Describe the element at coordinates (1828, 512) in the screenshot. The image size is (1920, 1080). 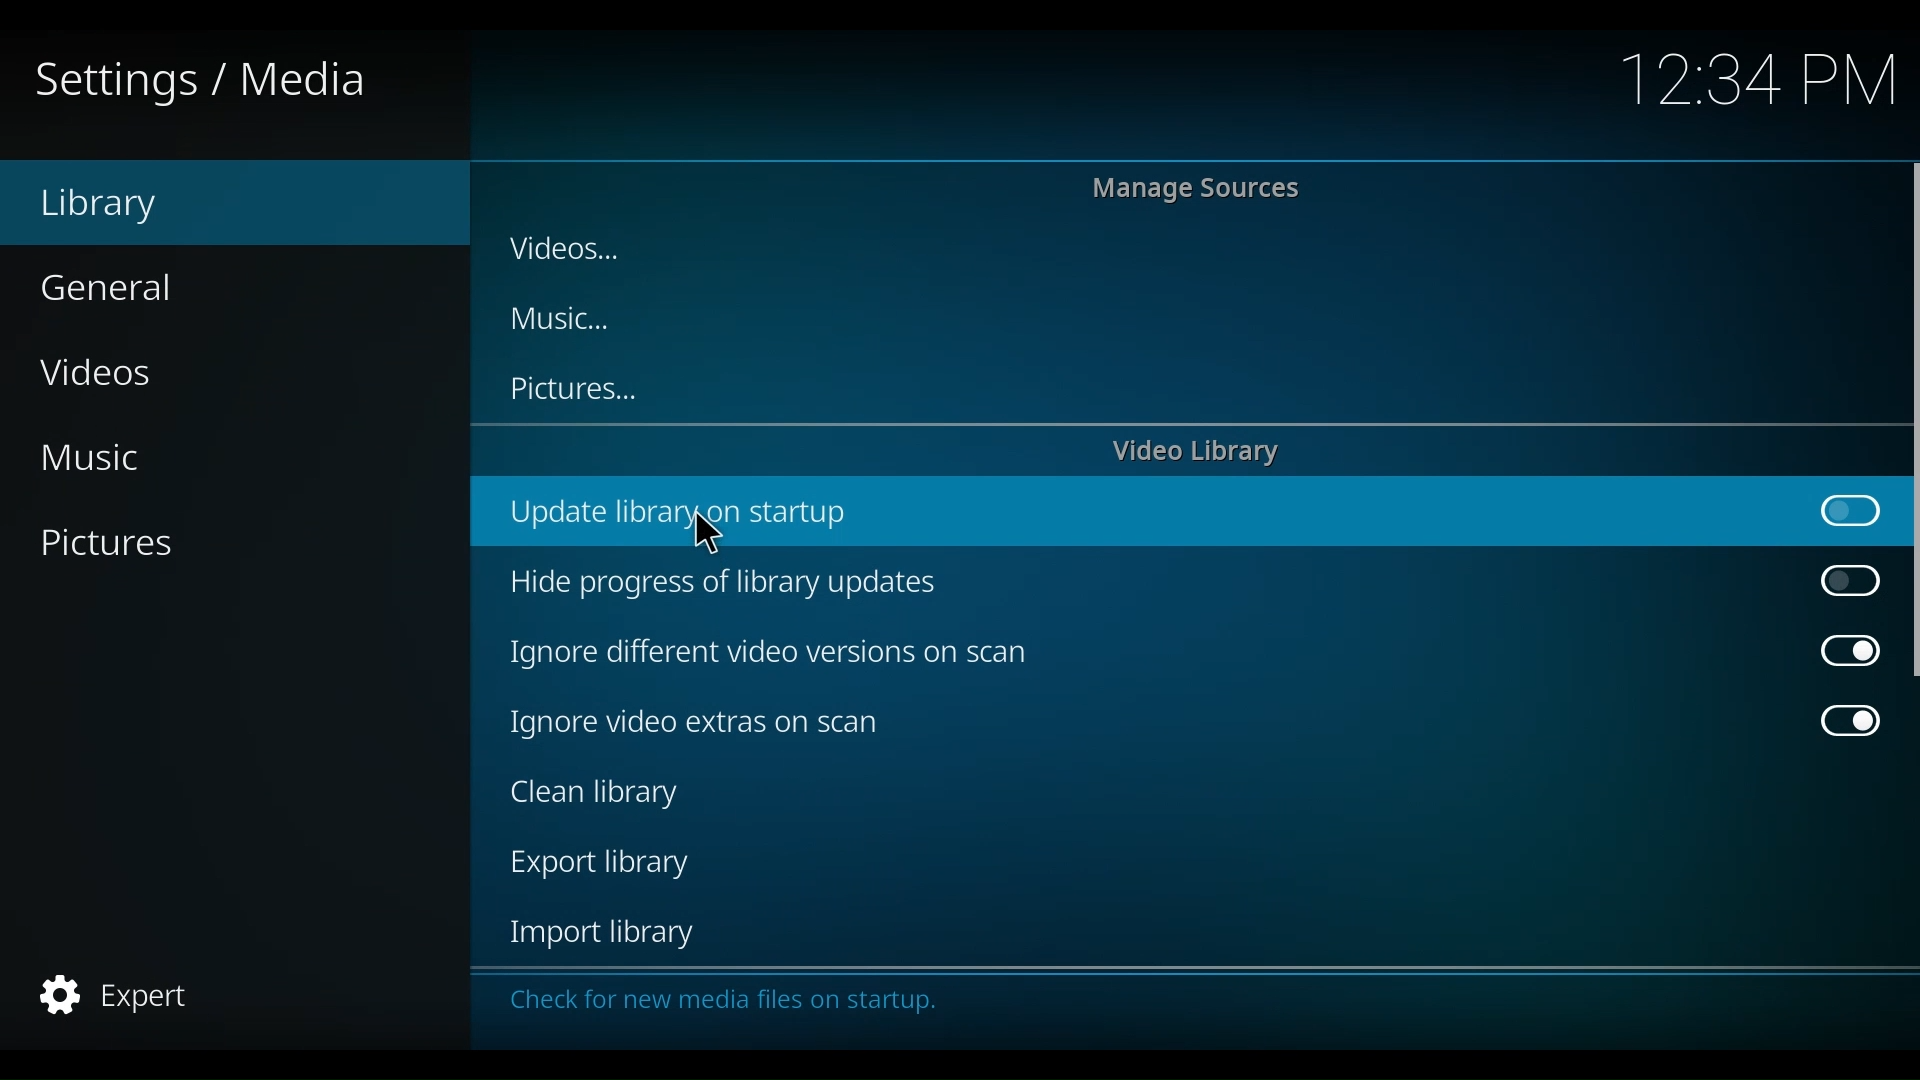
I see `Toggle on/off update library on startup` at that location.